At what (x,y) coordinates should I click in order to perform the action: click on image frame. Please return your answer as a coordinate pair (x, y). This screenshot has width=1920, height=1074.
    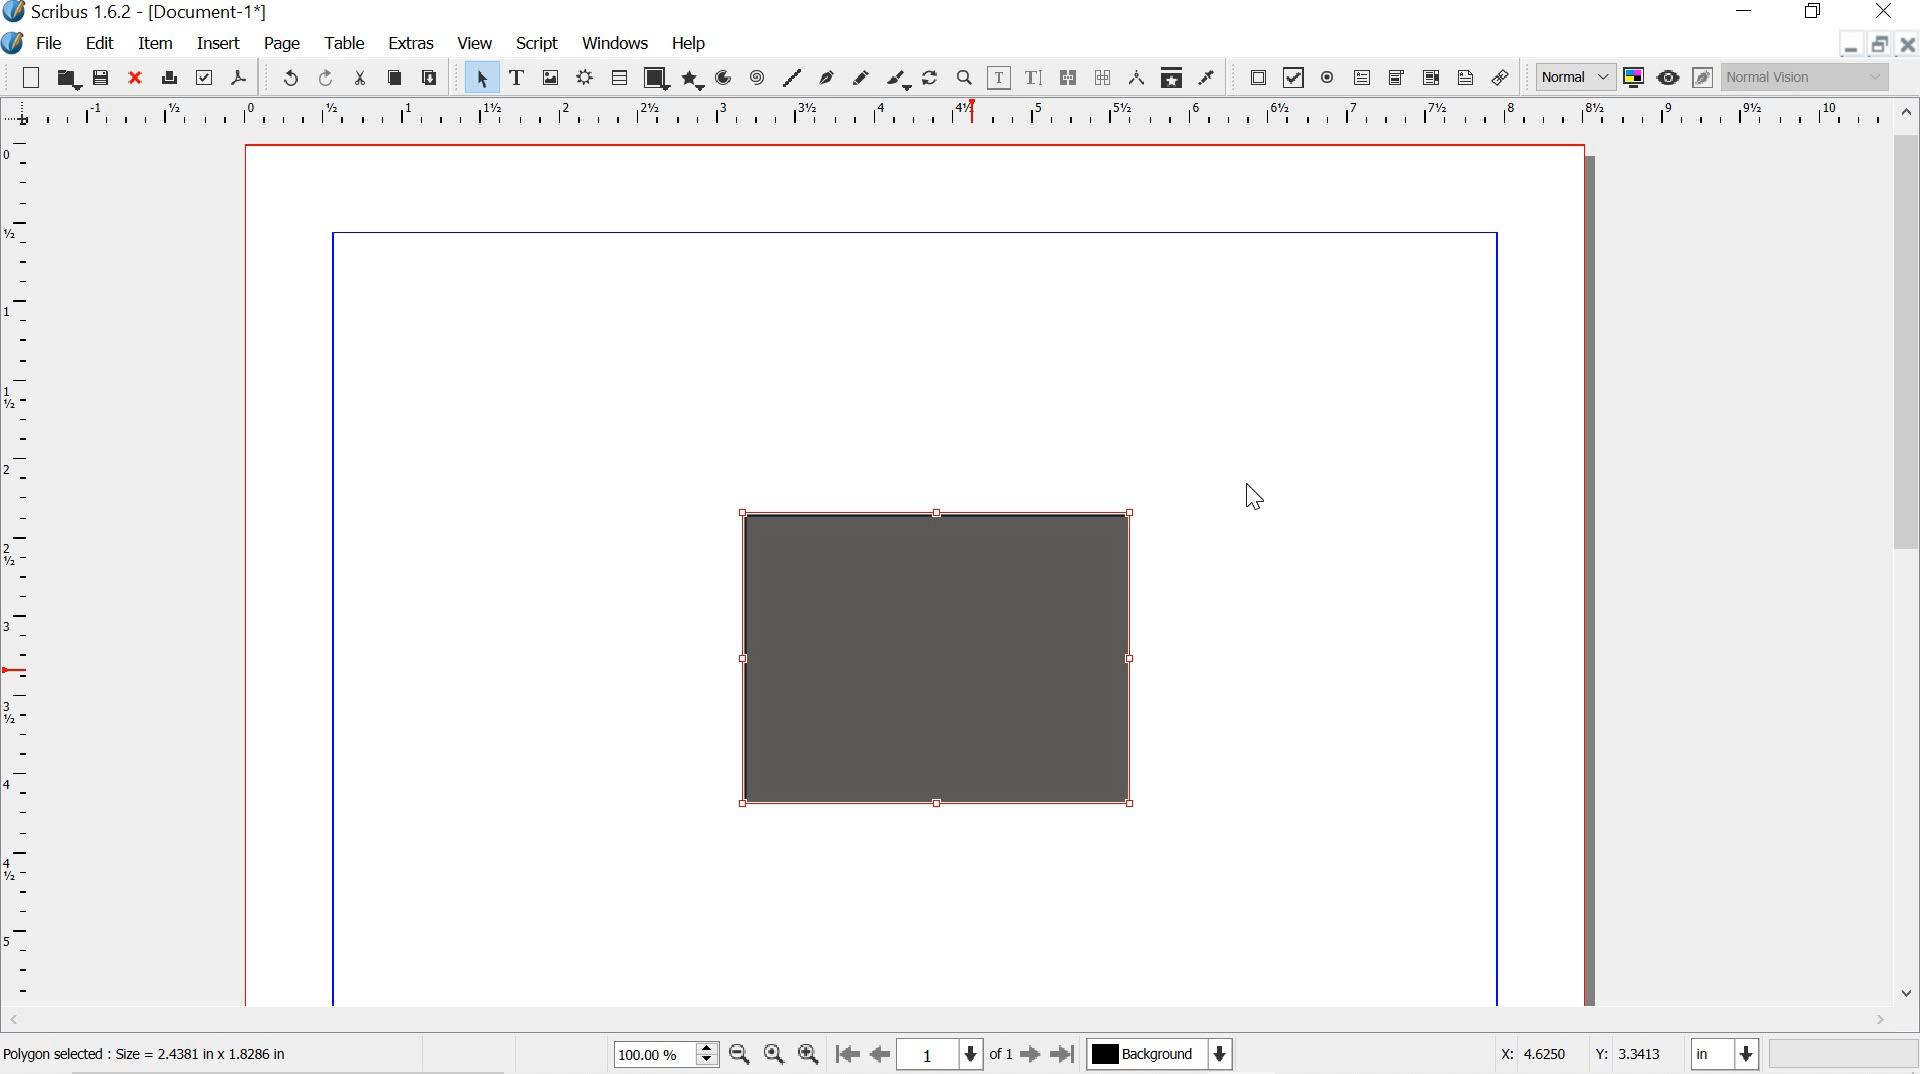
    Looking at the image, I should click on (551, 78).